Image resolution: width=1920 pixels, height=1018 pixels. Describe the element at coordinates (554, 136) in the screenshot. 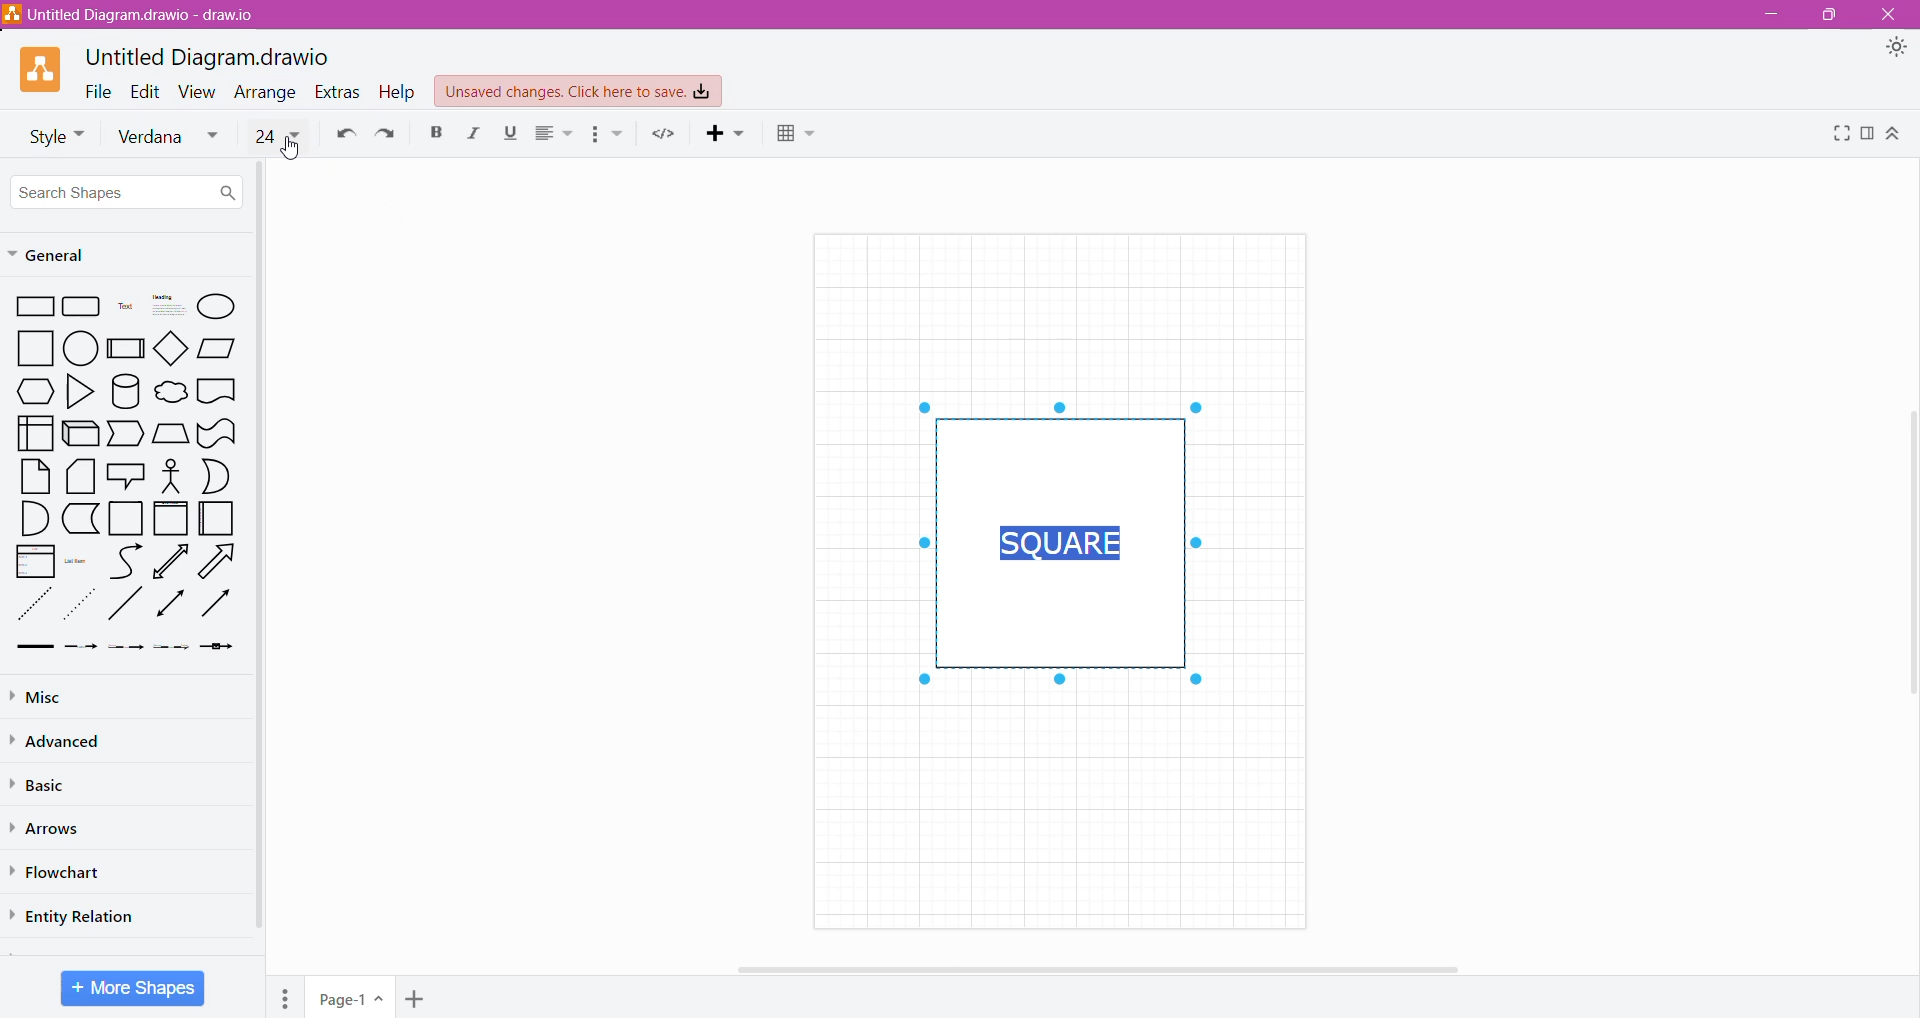

I see `Alignment` at that location.